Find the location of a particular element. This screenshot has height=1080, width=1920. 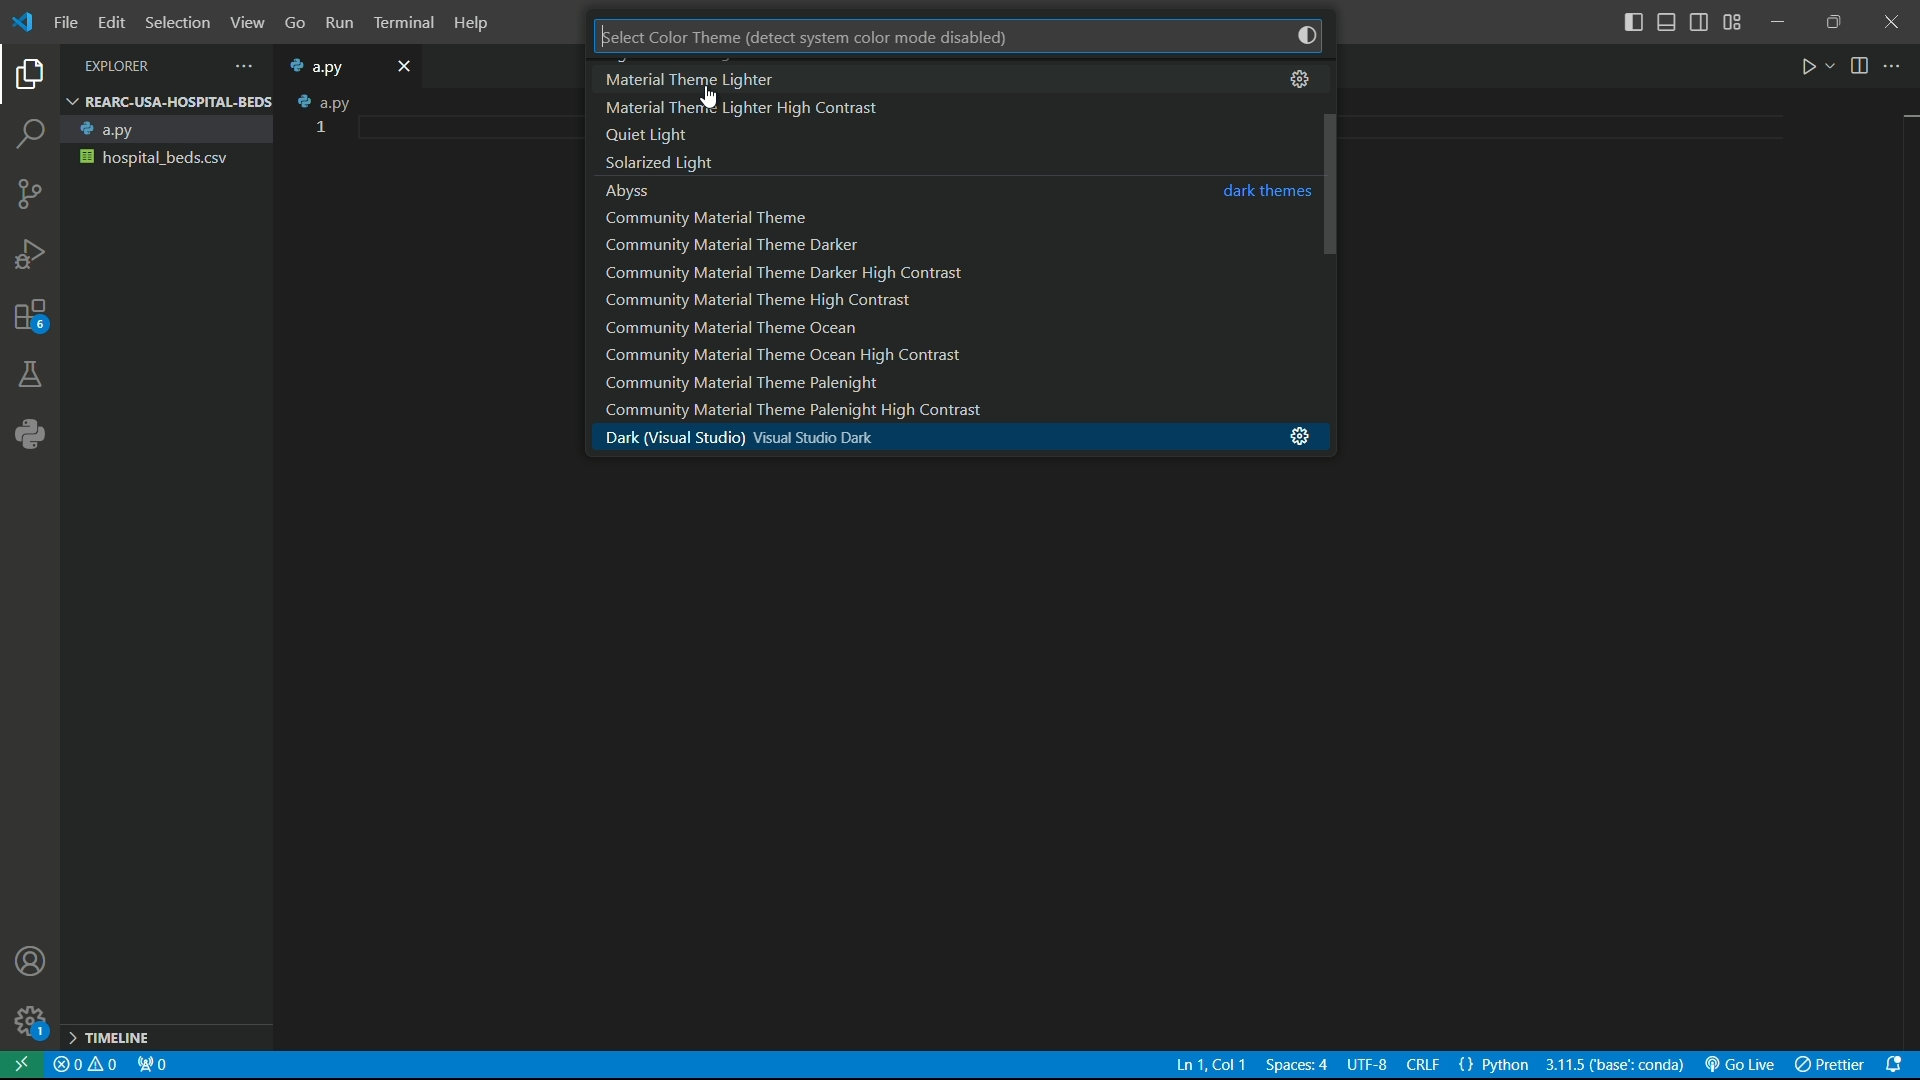

close app is located at coordinates (1892, 22).